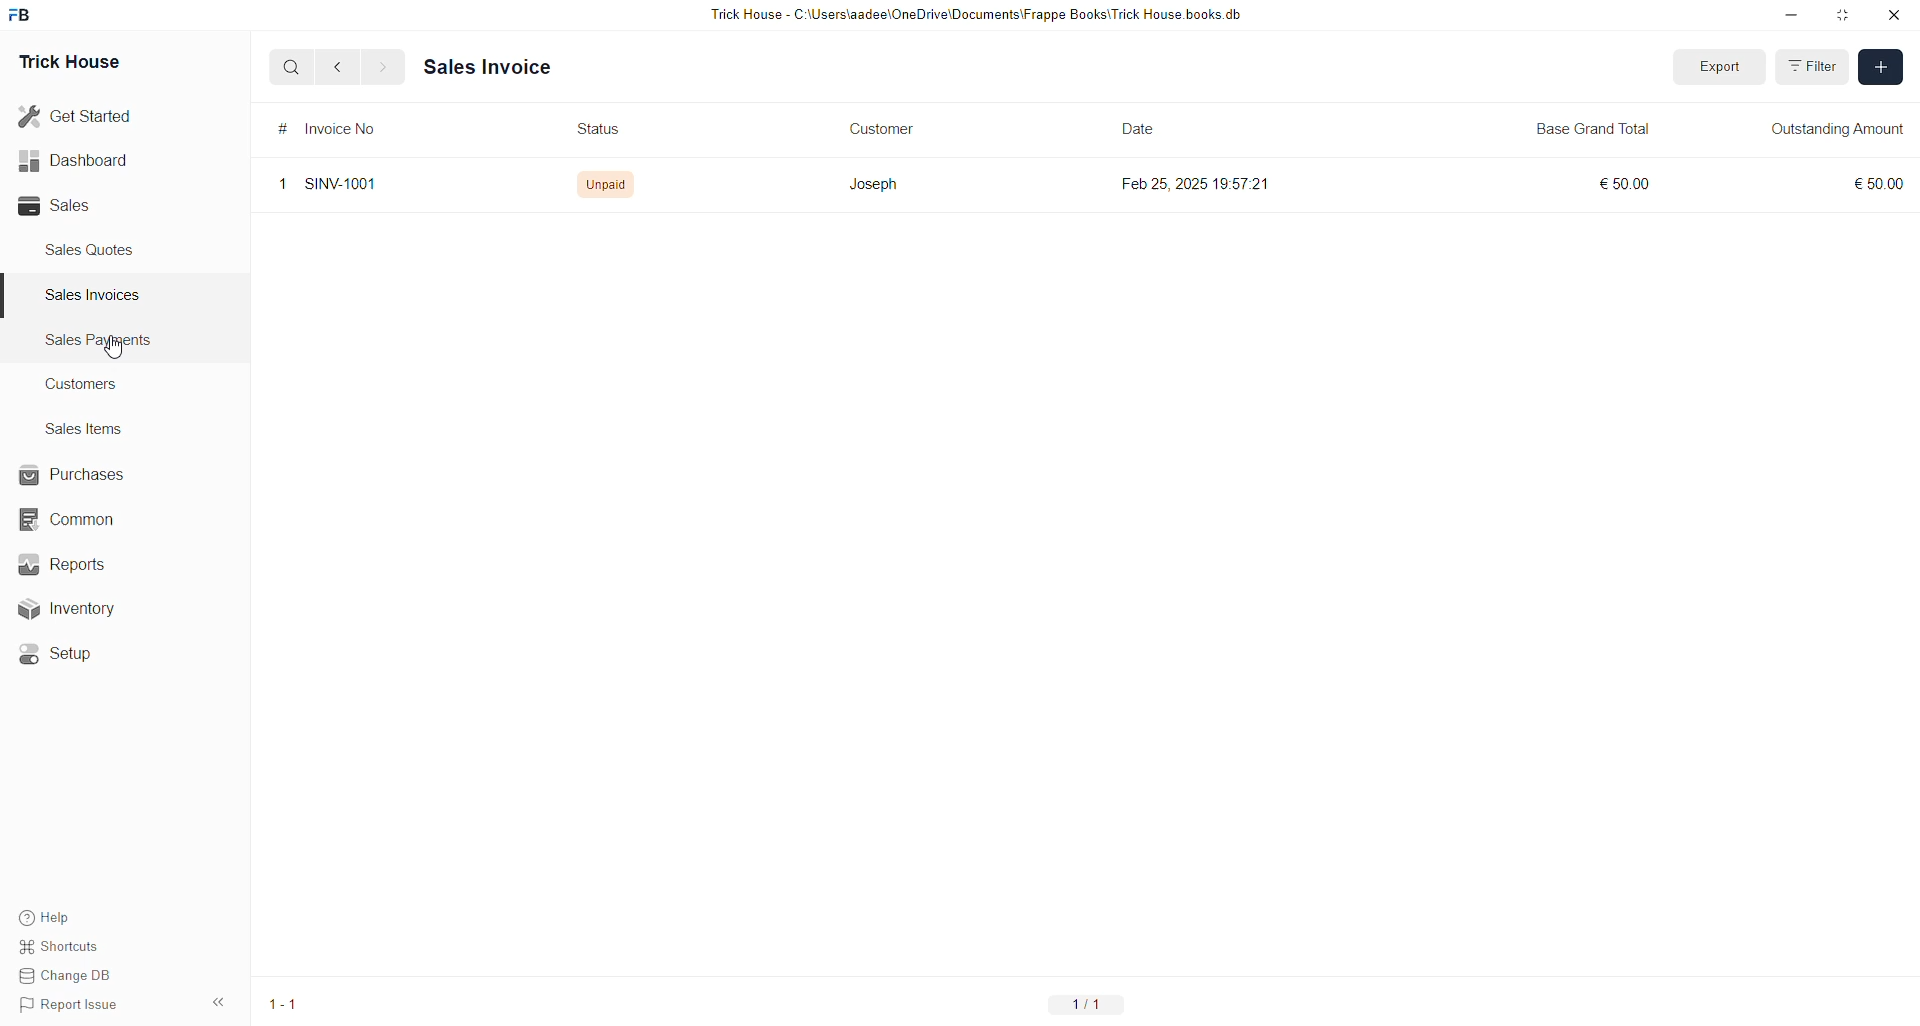 The width and height of the screenshot is (1920, 1026). Describe the element at coordinates (1626, 185) in the screenshot. I see `€50.00` at that location.